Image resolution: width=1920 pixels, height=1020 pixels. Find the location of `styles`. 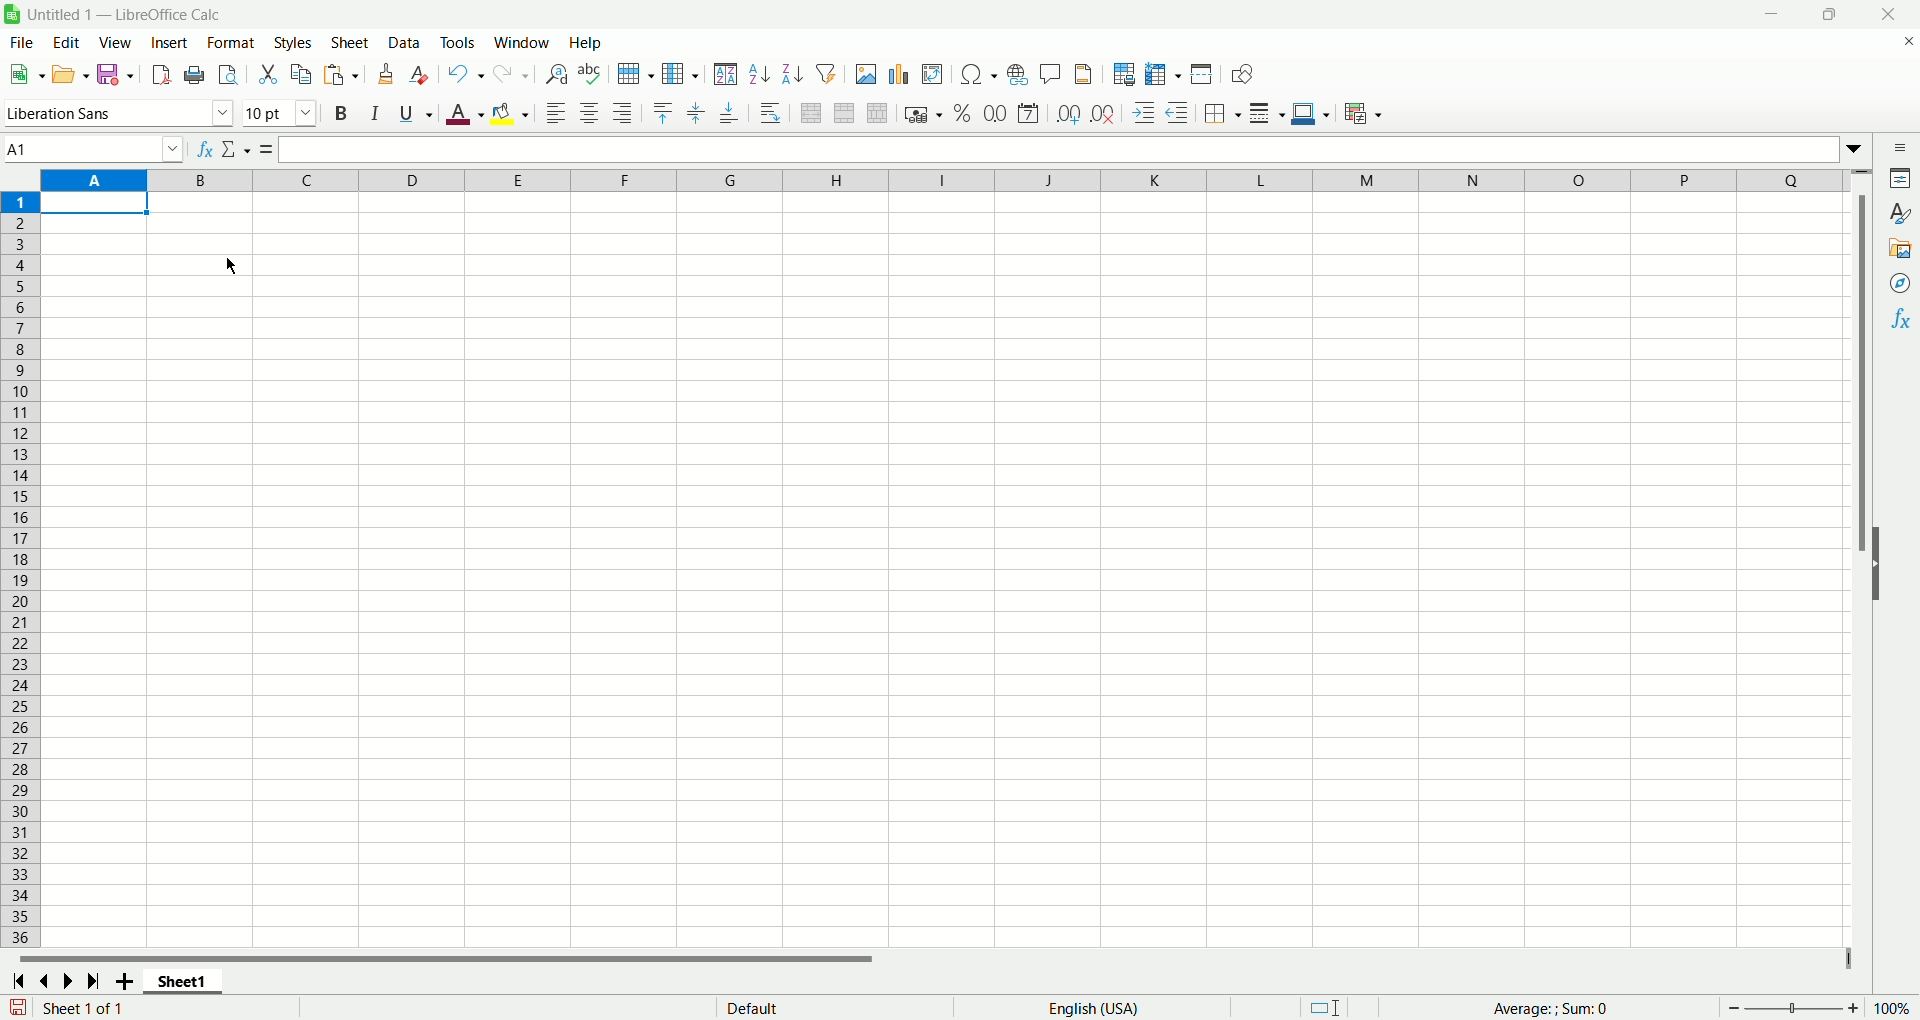

styles is located at coordinates (296, 42).